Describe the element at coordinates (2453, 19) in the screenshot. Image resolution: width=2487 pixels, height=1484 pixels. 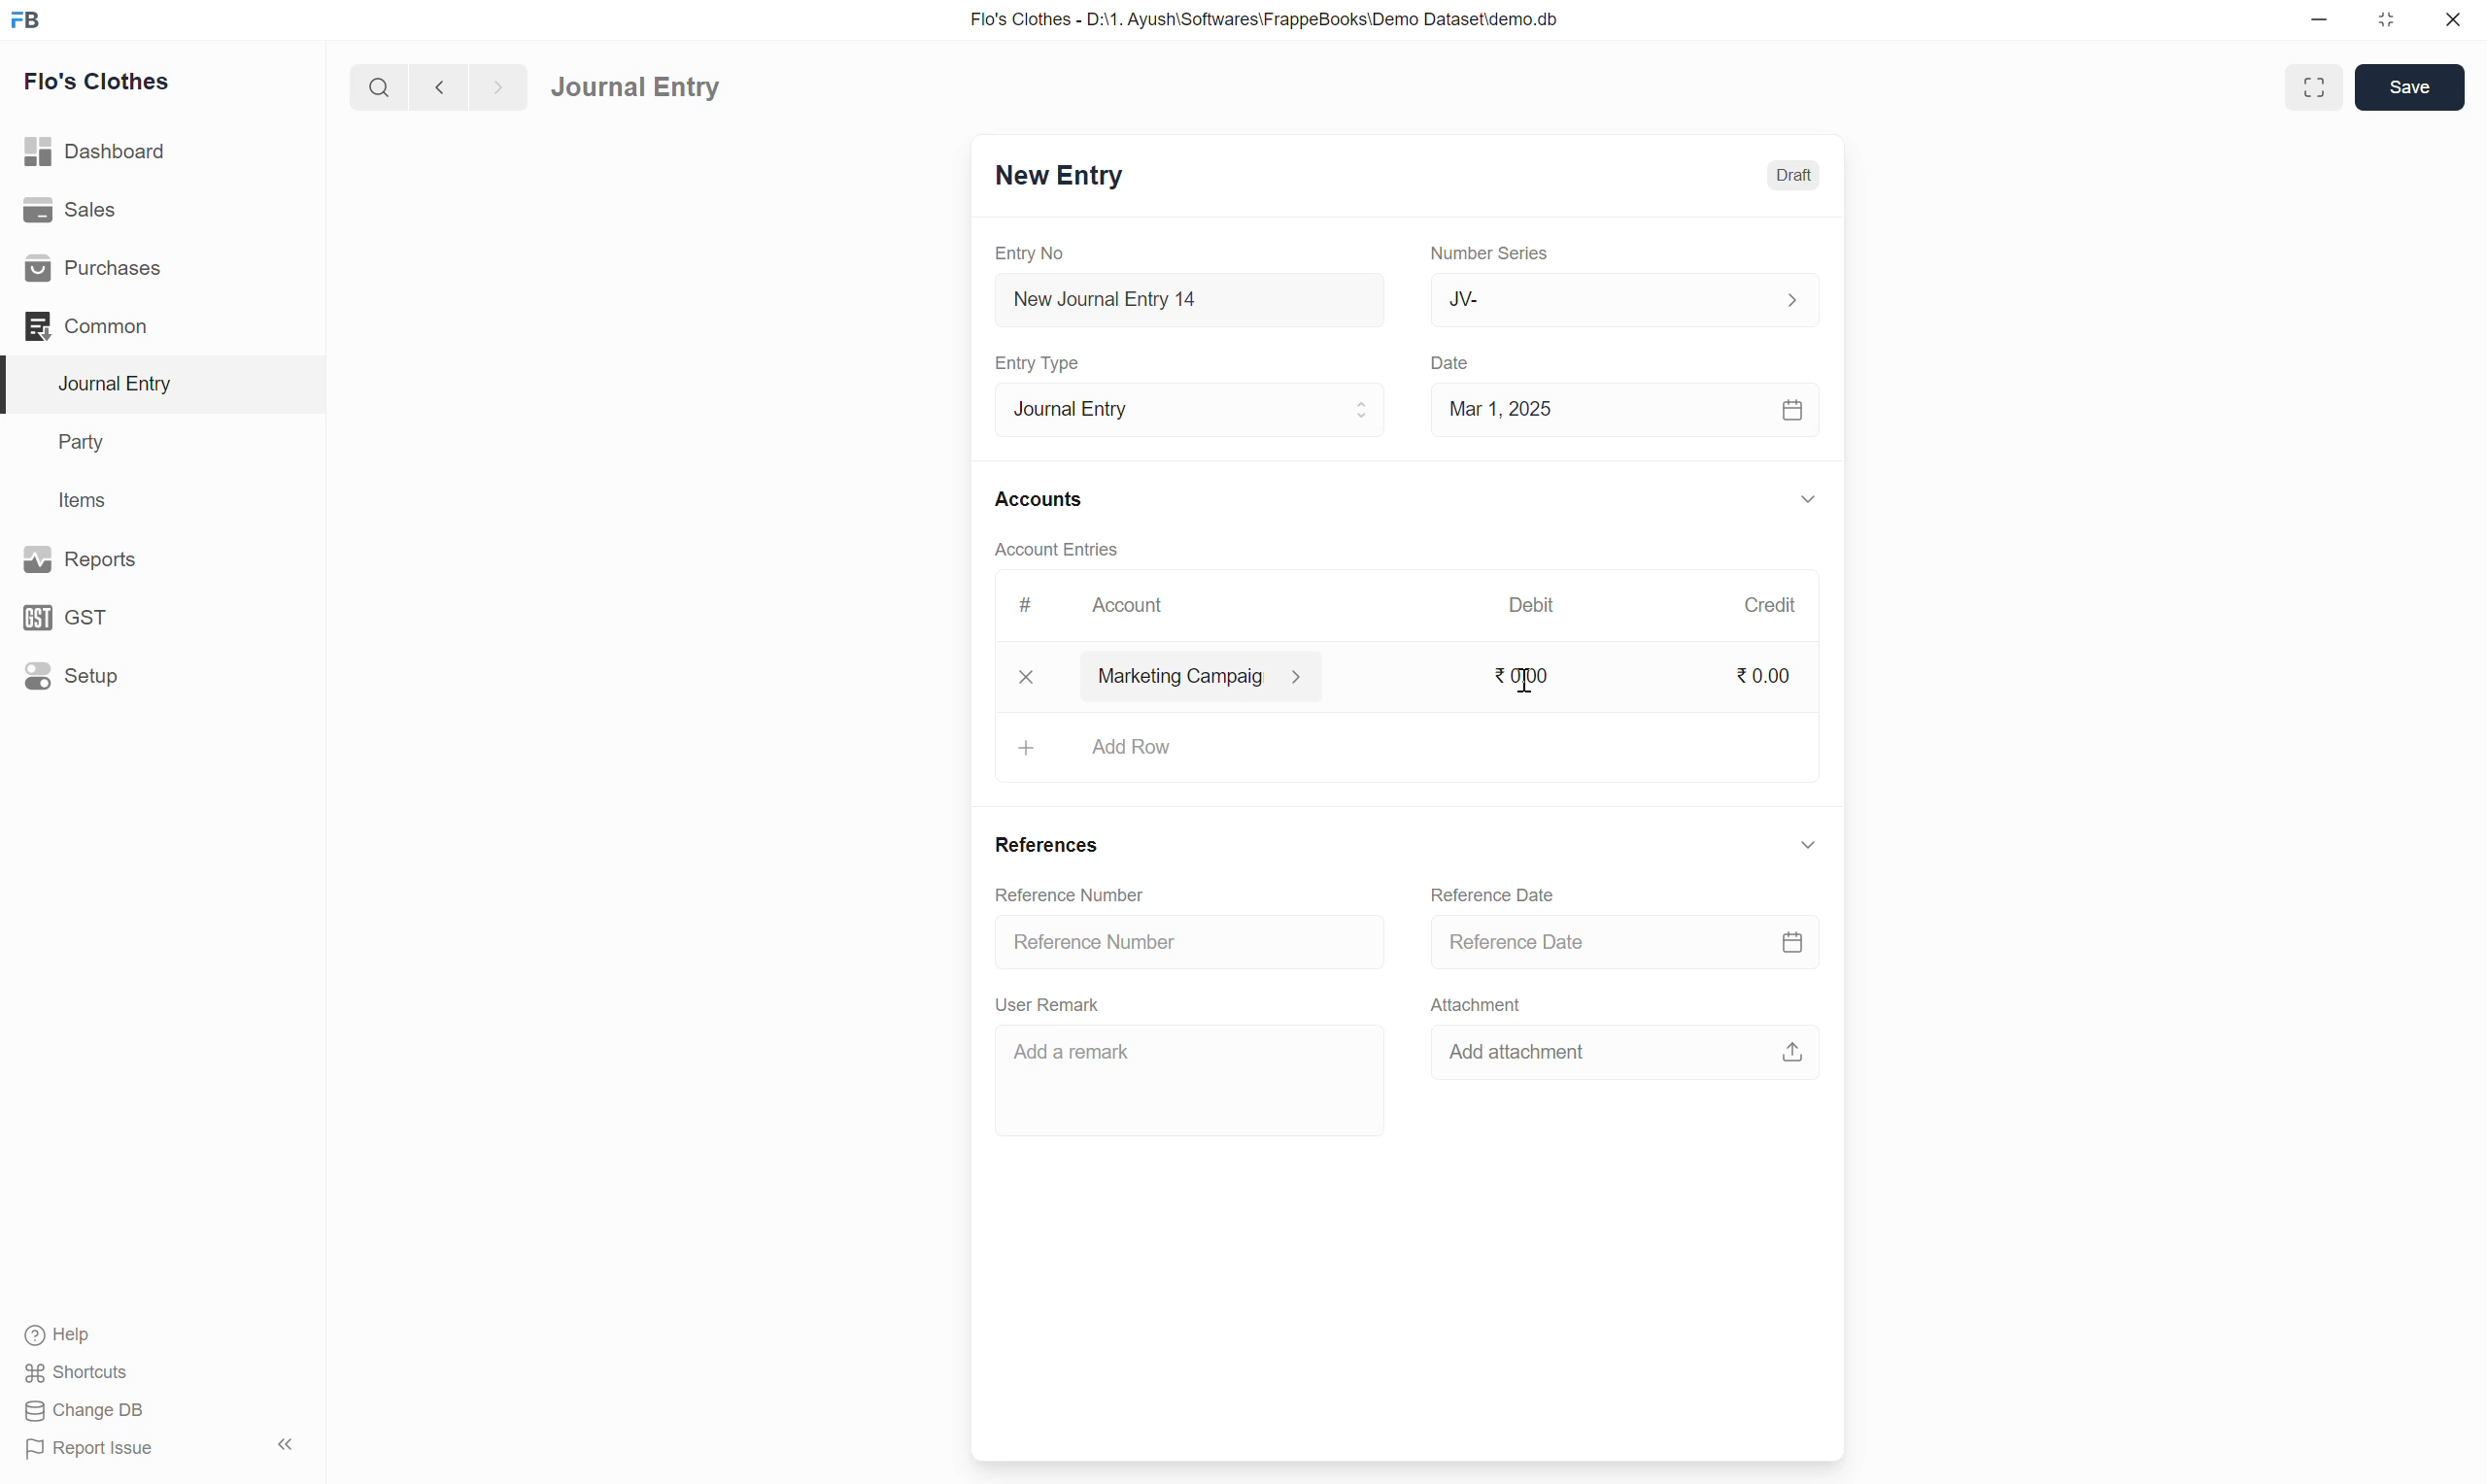
I see `close` at that location.